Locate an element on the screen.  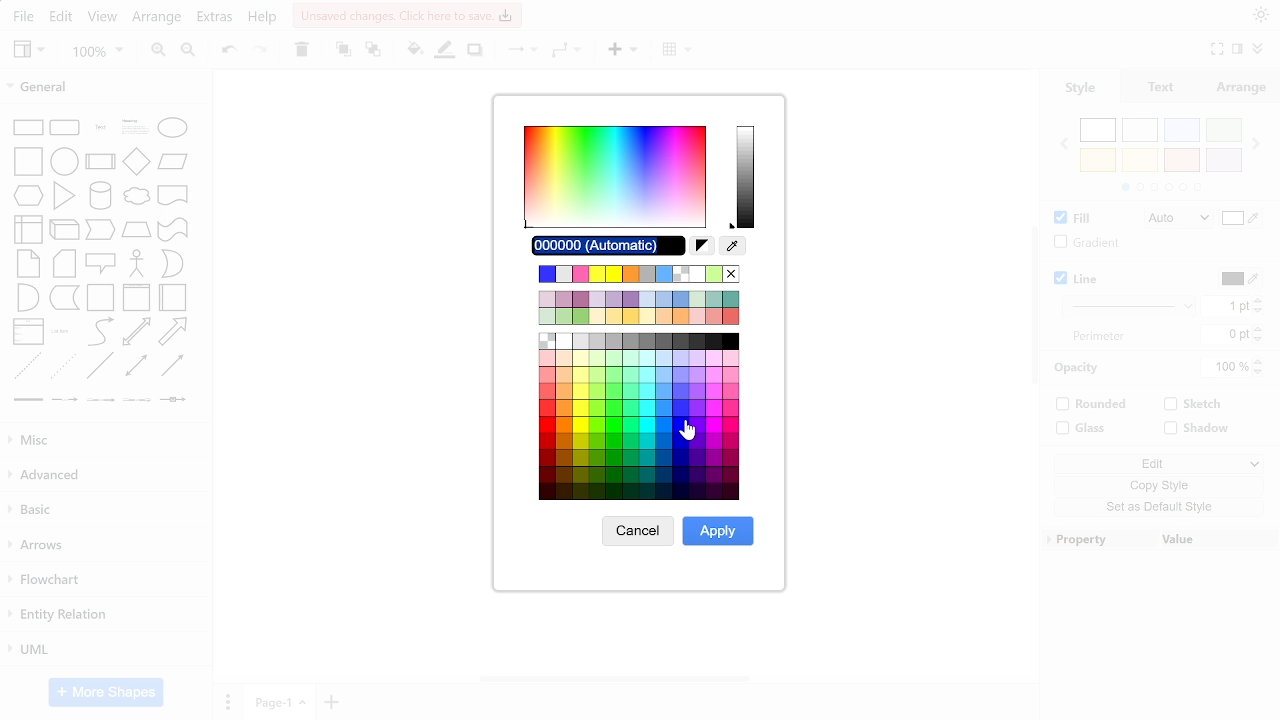
current perimeter is located at coordinates (1225, 335).